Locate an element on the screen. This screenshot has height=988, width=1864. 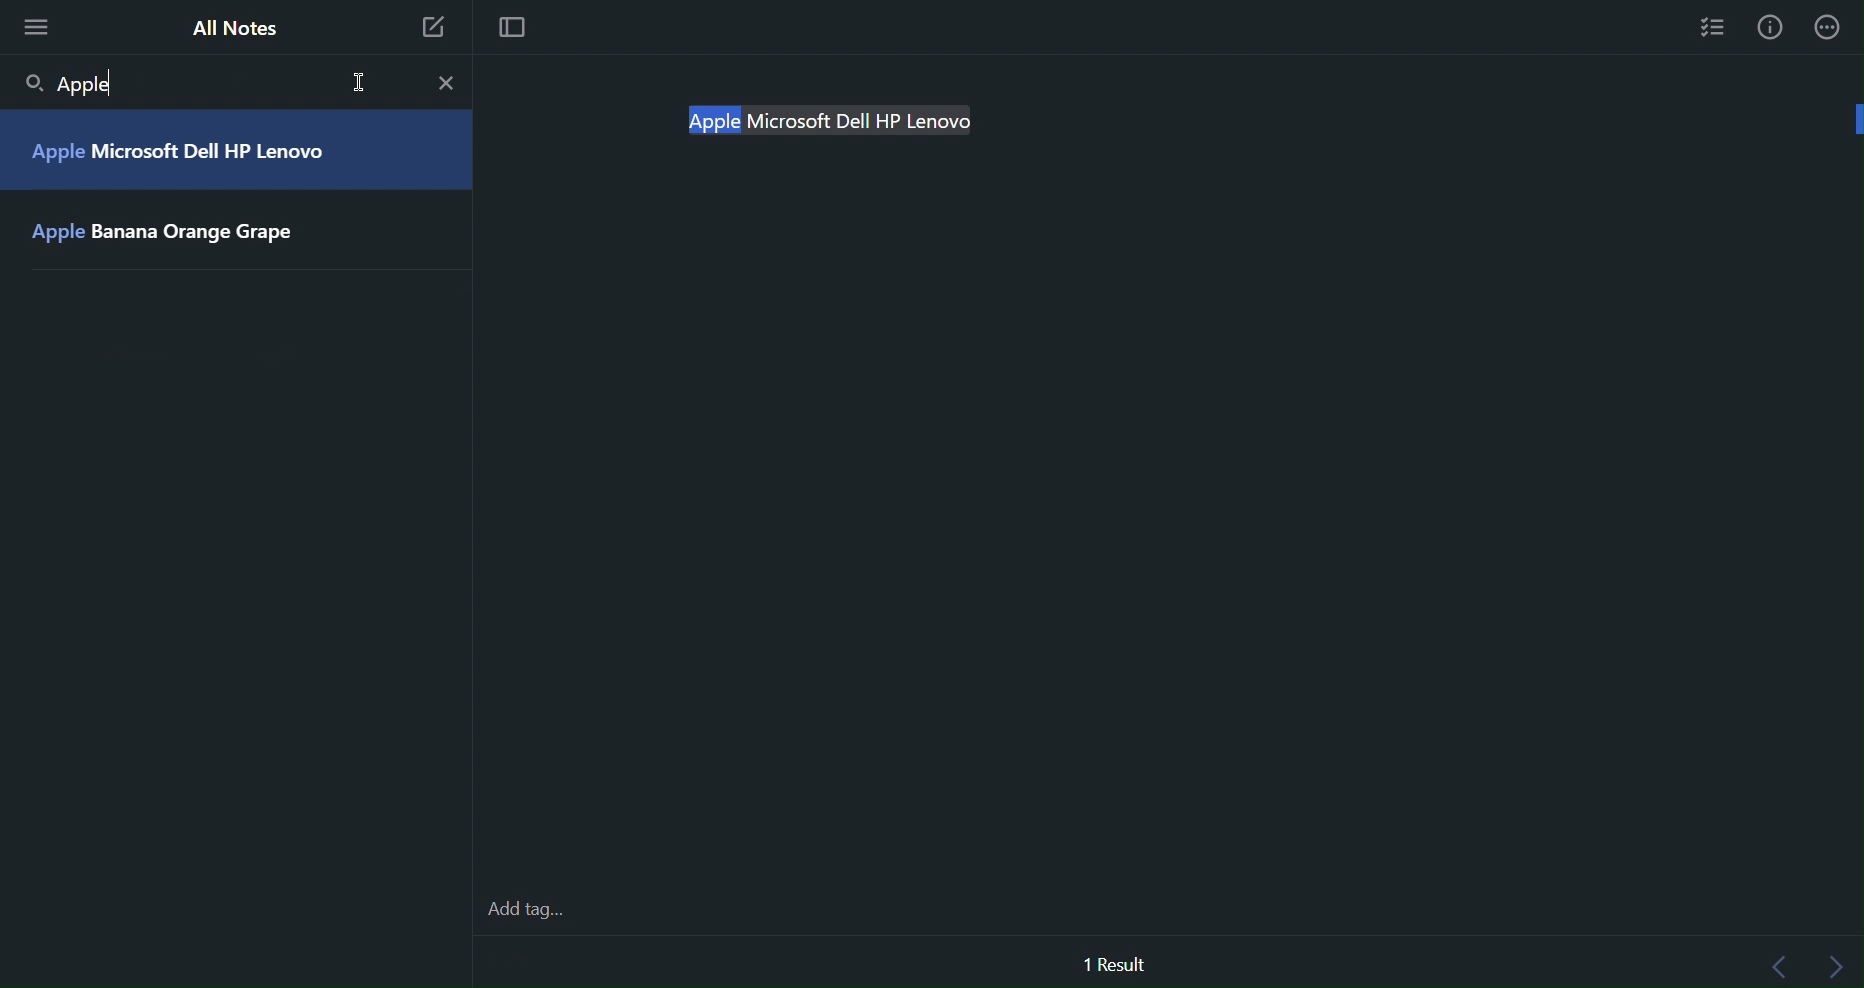
Checklist is located at coordinates (1712, 27).